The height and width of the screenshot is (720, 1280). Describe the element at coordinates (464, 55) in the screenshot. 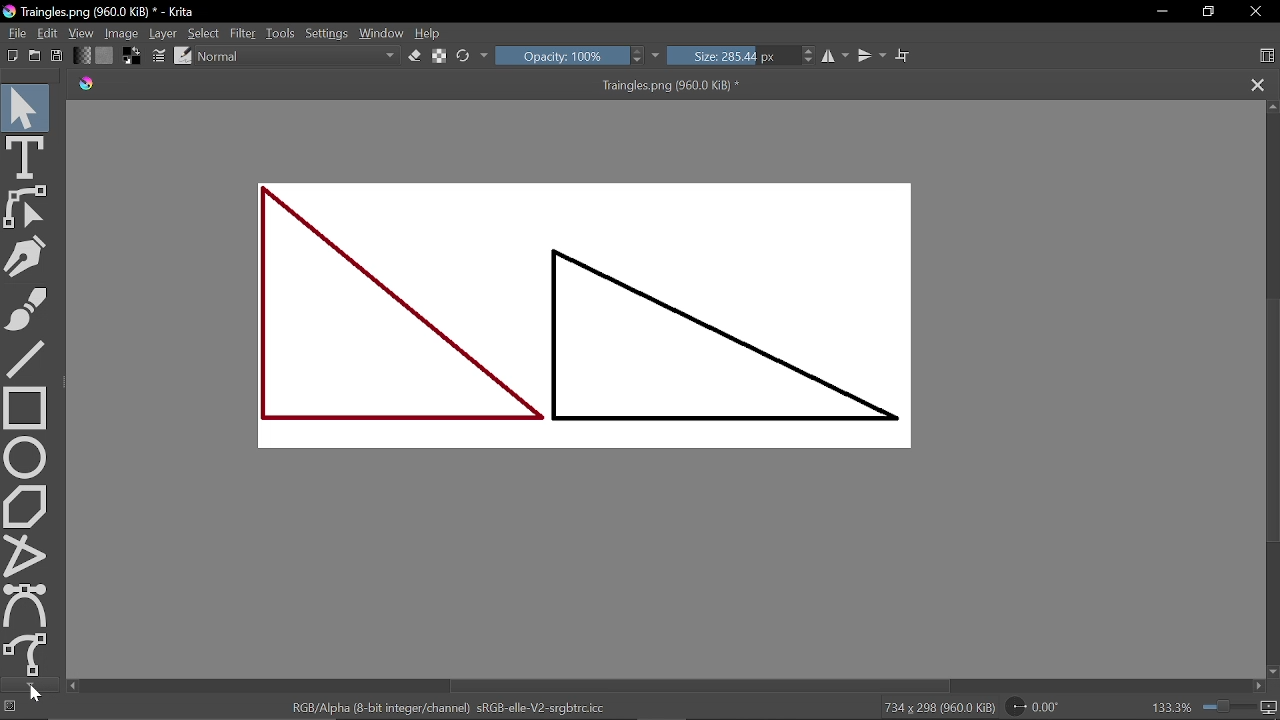

I see `Reset orginal preset` at that location.